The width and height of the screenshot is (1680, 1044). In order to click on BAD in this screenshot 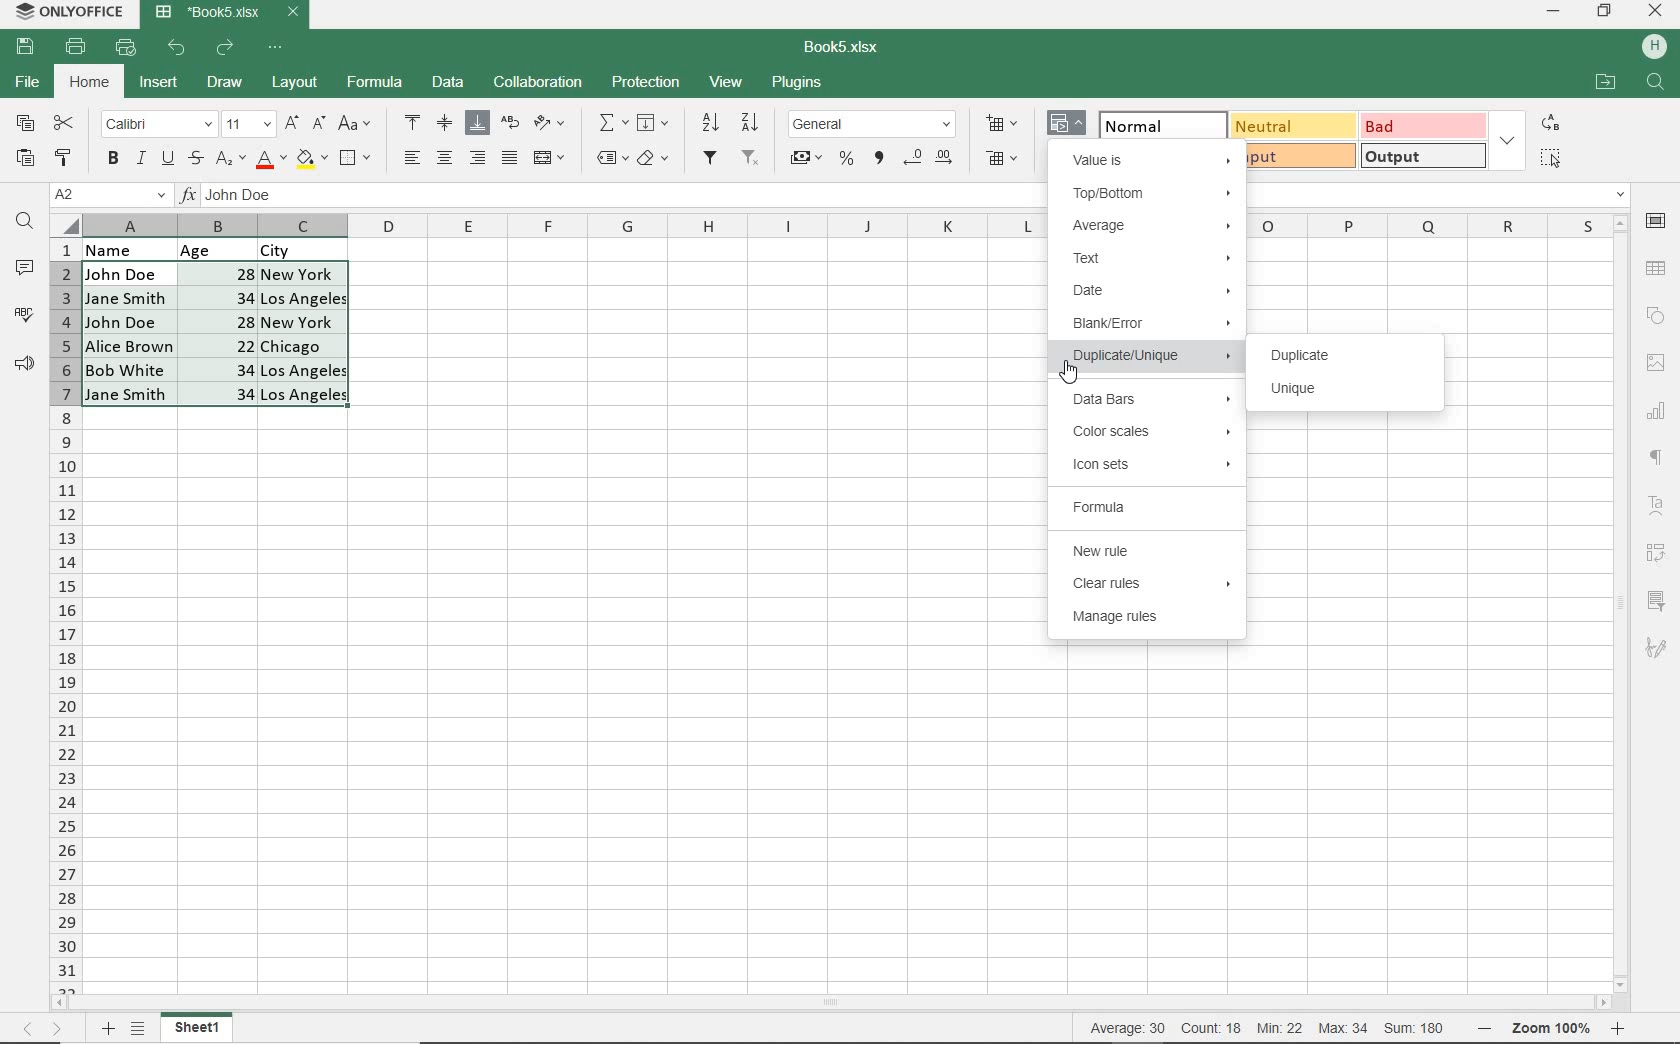, I will do `click(1421, 125)`.